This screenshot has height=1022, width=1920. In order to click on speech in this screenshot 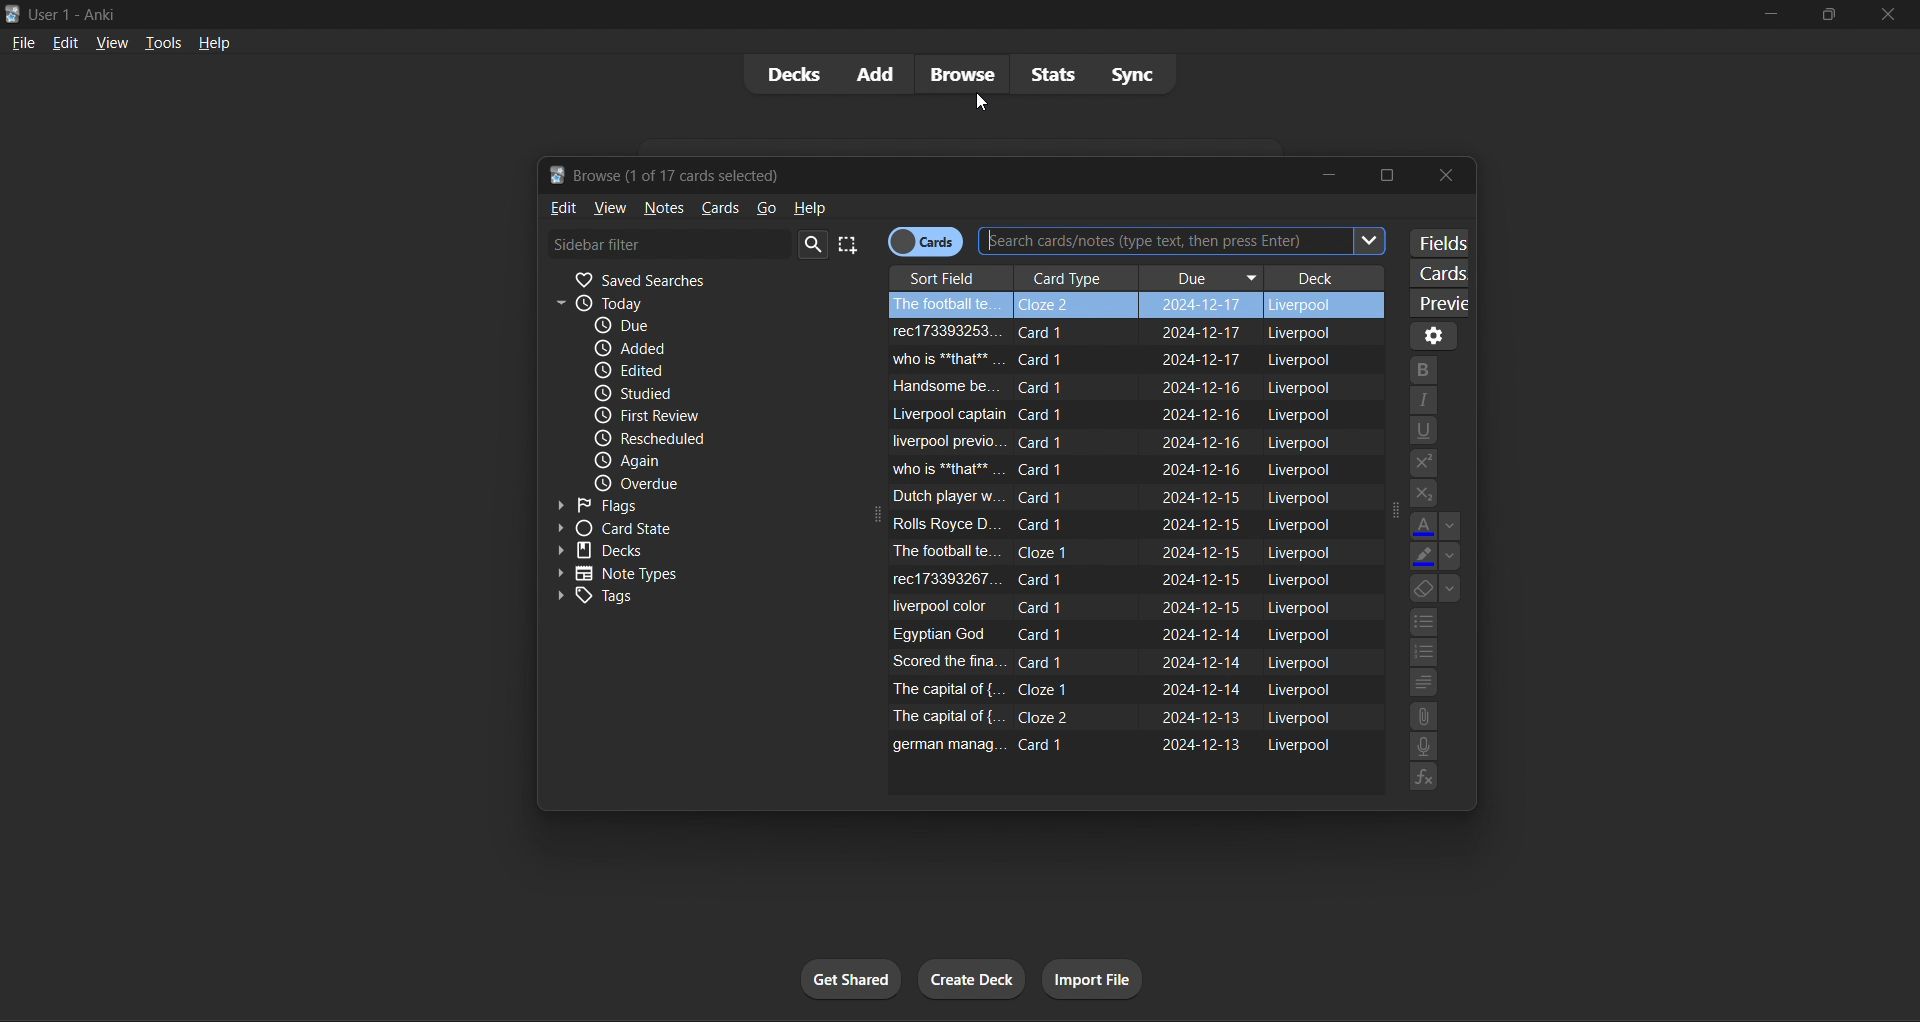, I will do `click(1428, 746)`.